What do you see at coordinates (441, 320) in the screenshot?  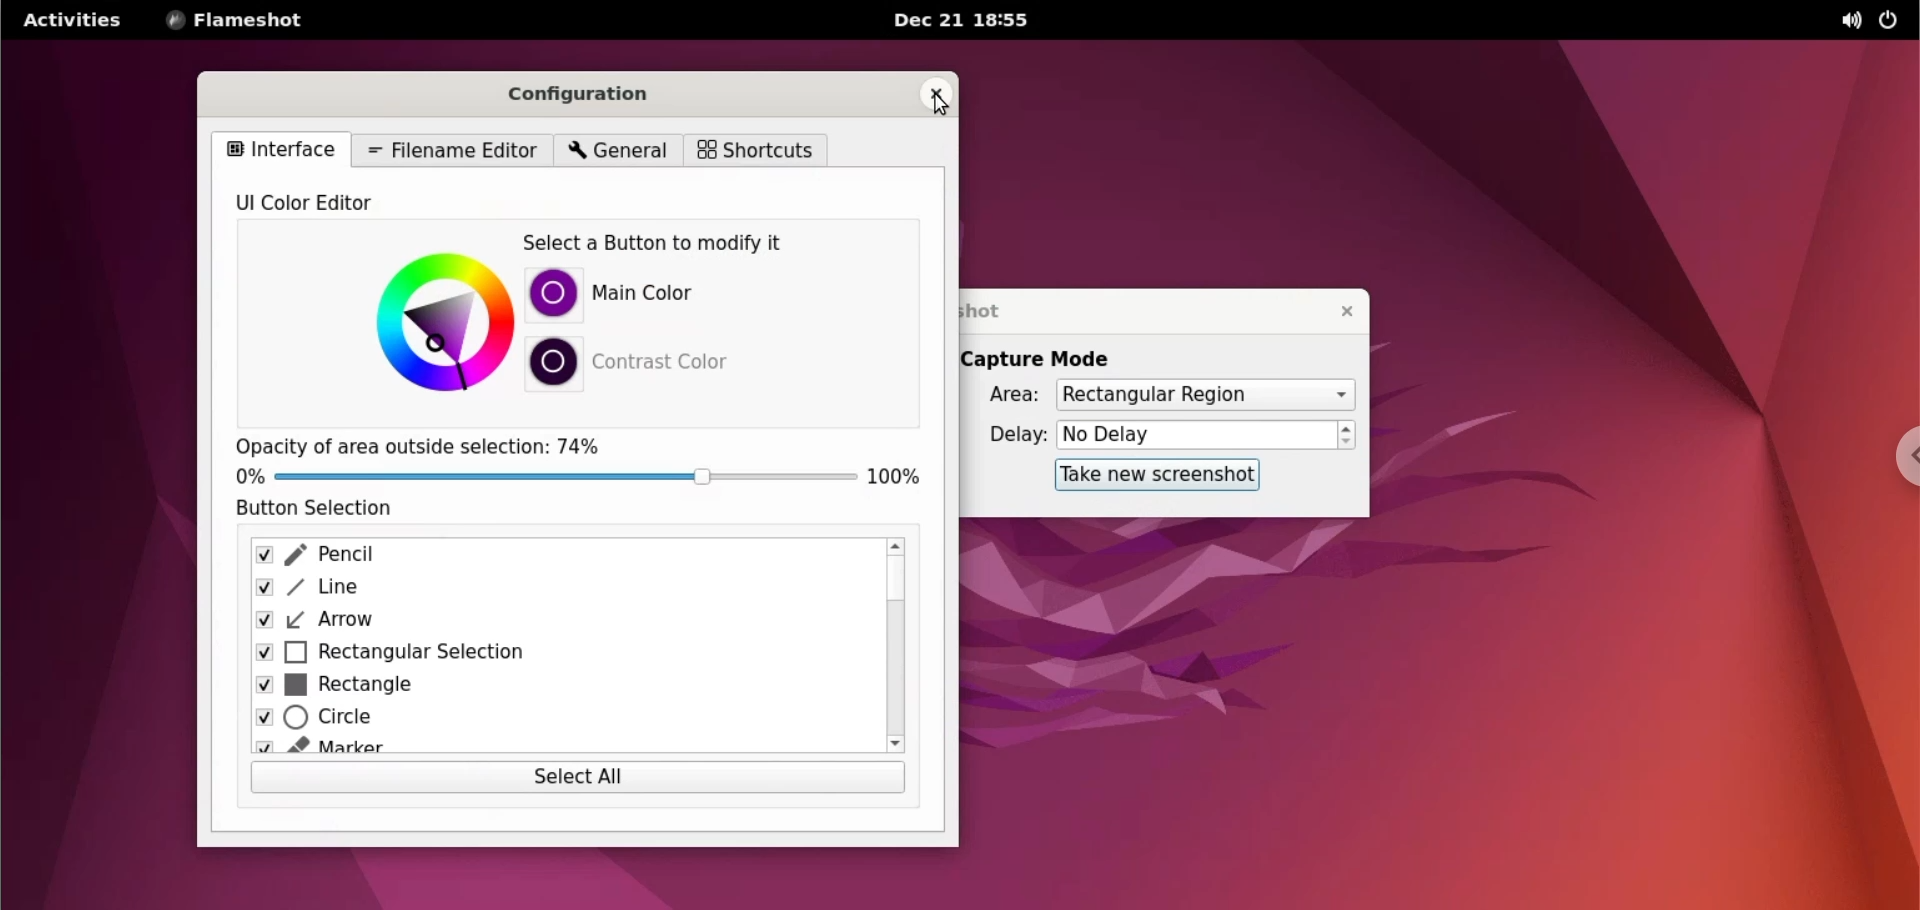 I see `color palette picker` at bounding box center [441, 320].